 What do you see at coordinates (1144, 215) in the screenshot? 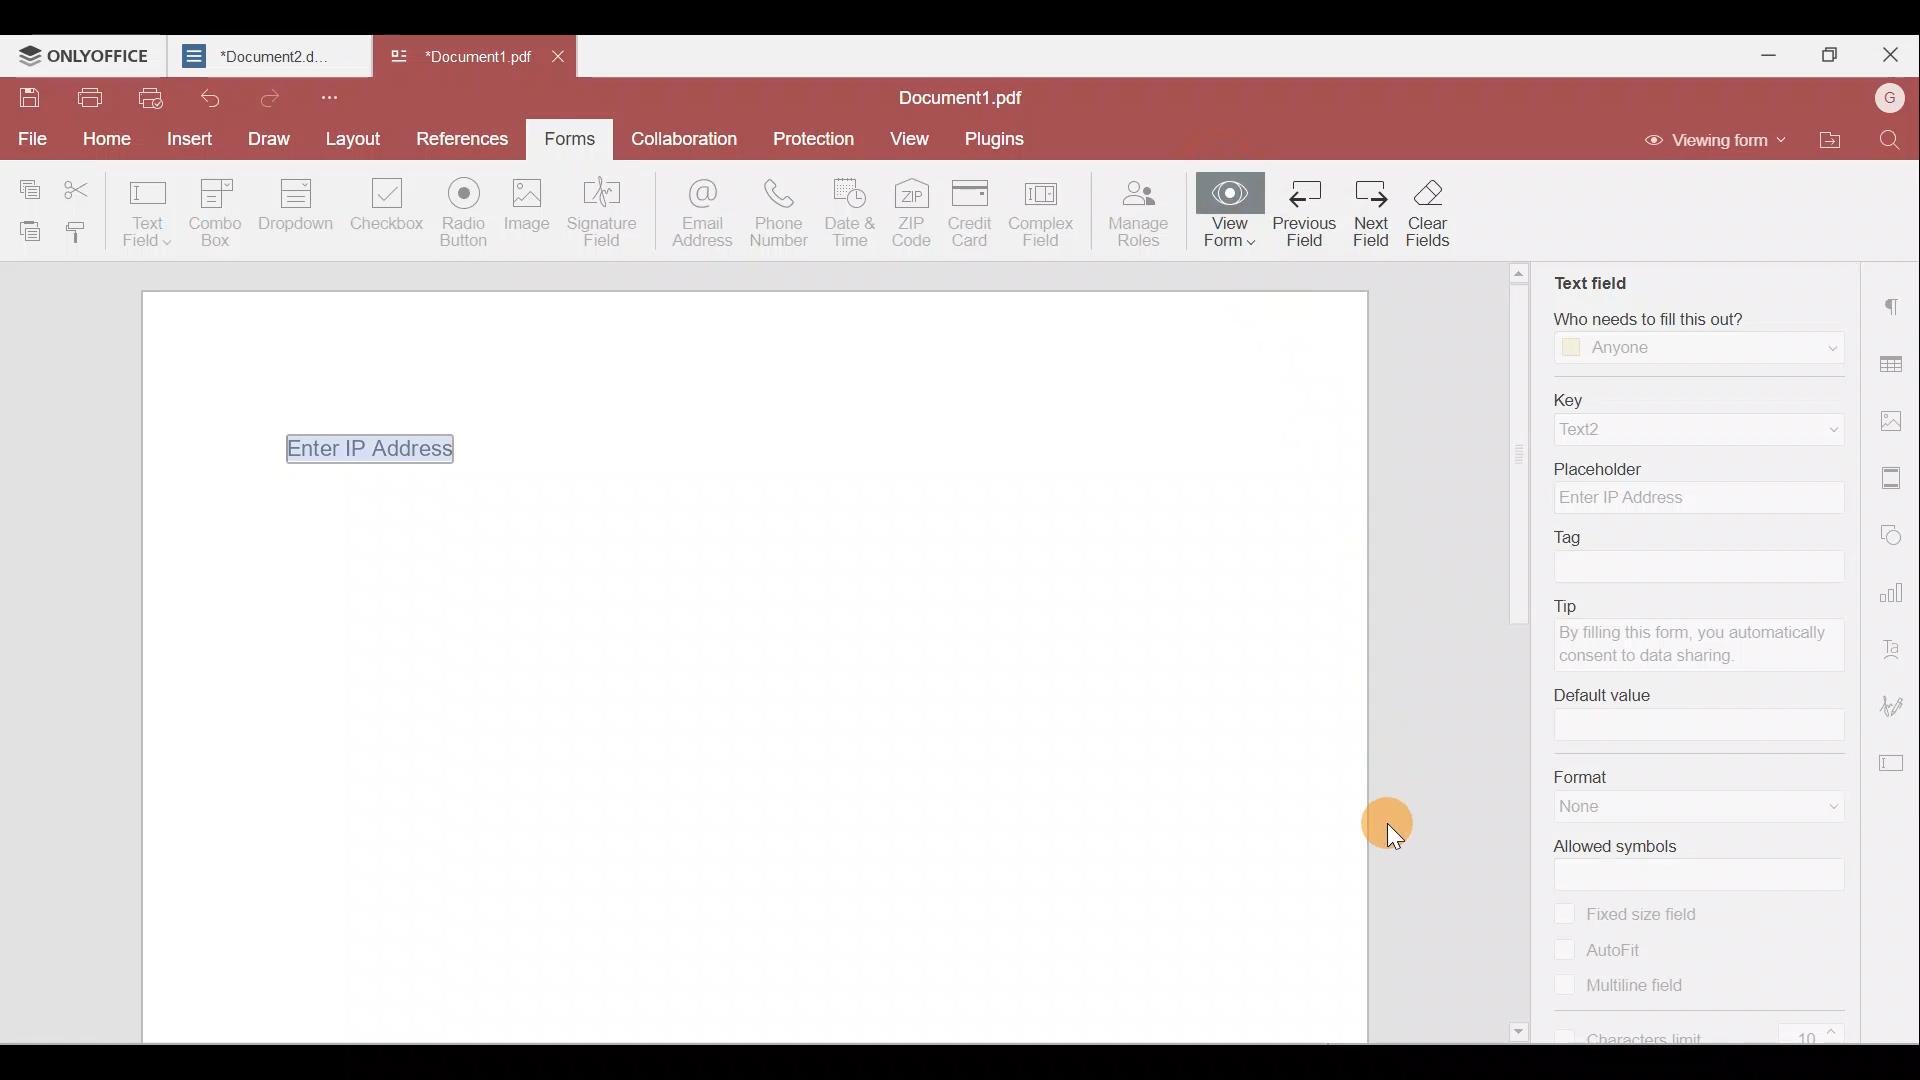
I see `Manage roles` at bounding box center [1144, 215].